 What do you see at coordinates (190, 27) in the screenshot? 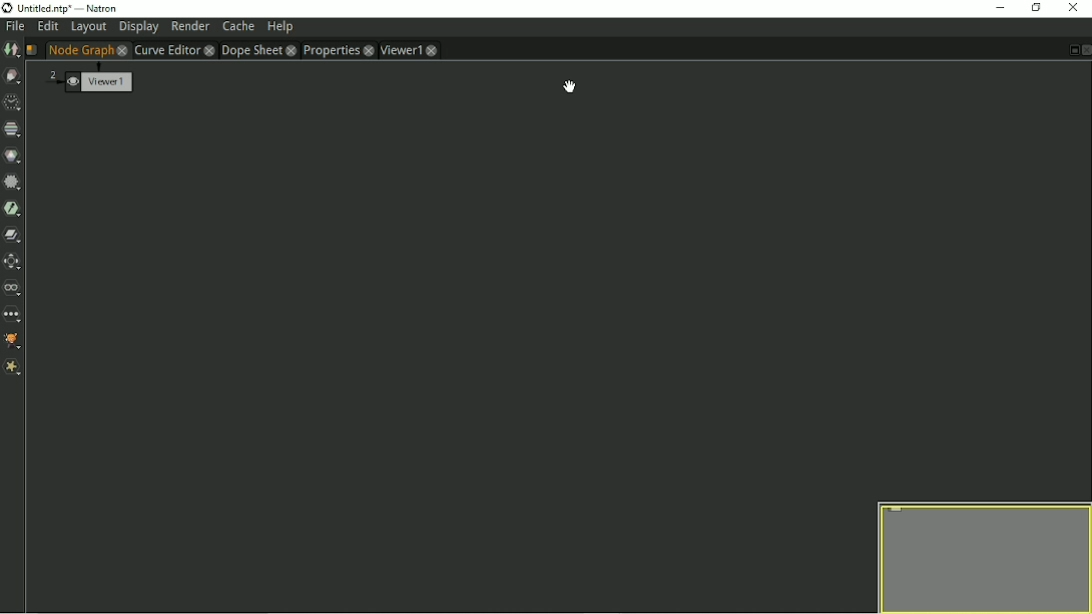
I see `Render` at bounding box center [190, 27].